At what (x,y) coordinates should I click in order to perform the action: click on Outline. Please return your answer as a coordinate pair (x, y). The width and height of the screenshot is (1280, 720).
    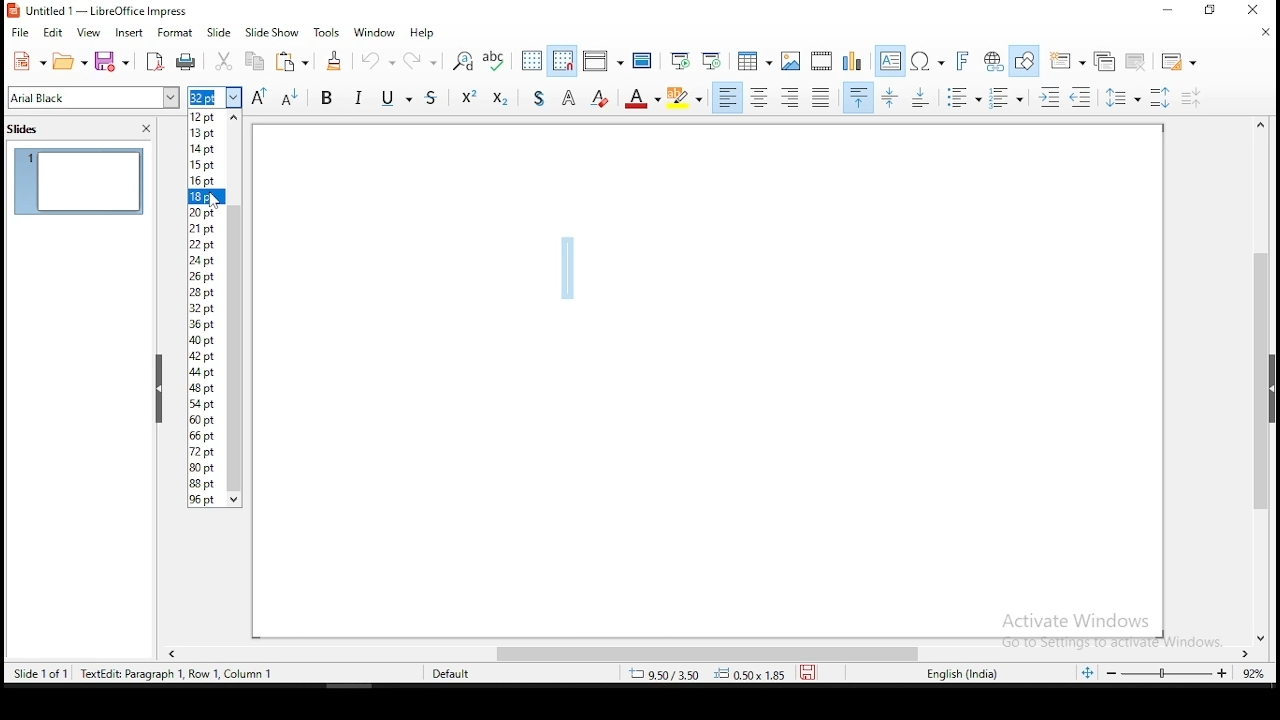
    Looking at the image, I should click on (570, 96).